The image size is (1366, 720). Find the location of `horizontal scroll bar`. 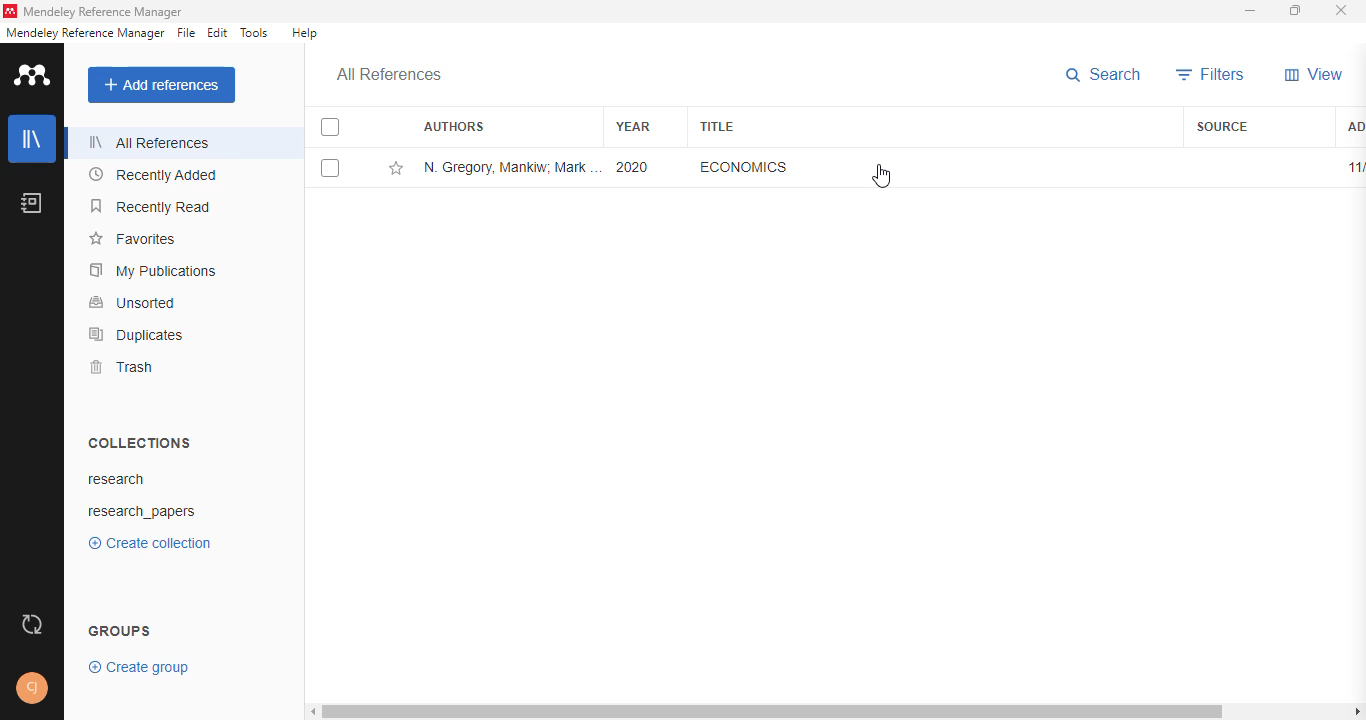

horizontal scroll bar is located at coordinates (834, 712).